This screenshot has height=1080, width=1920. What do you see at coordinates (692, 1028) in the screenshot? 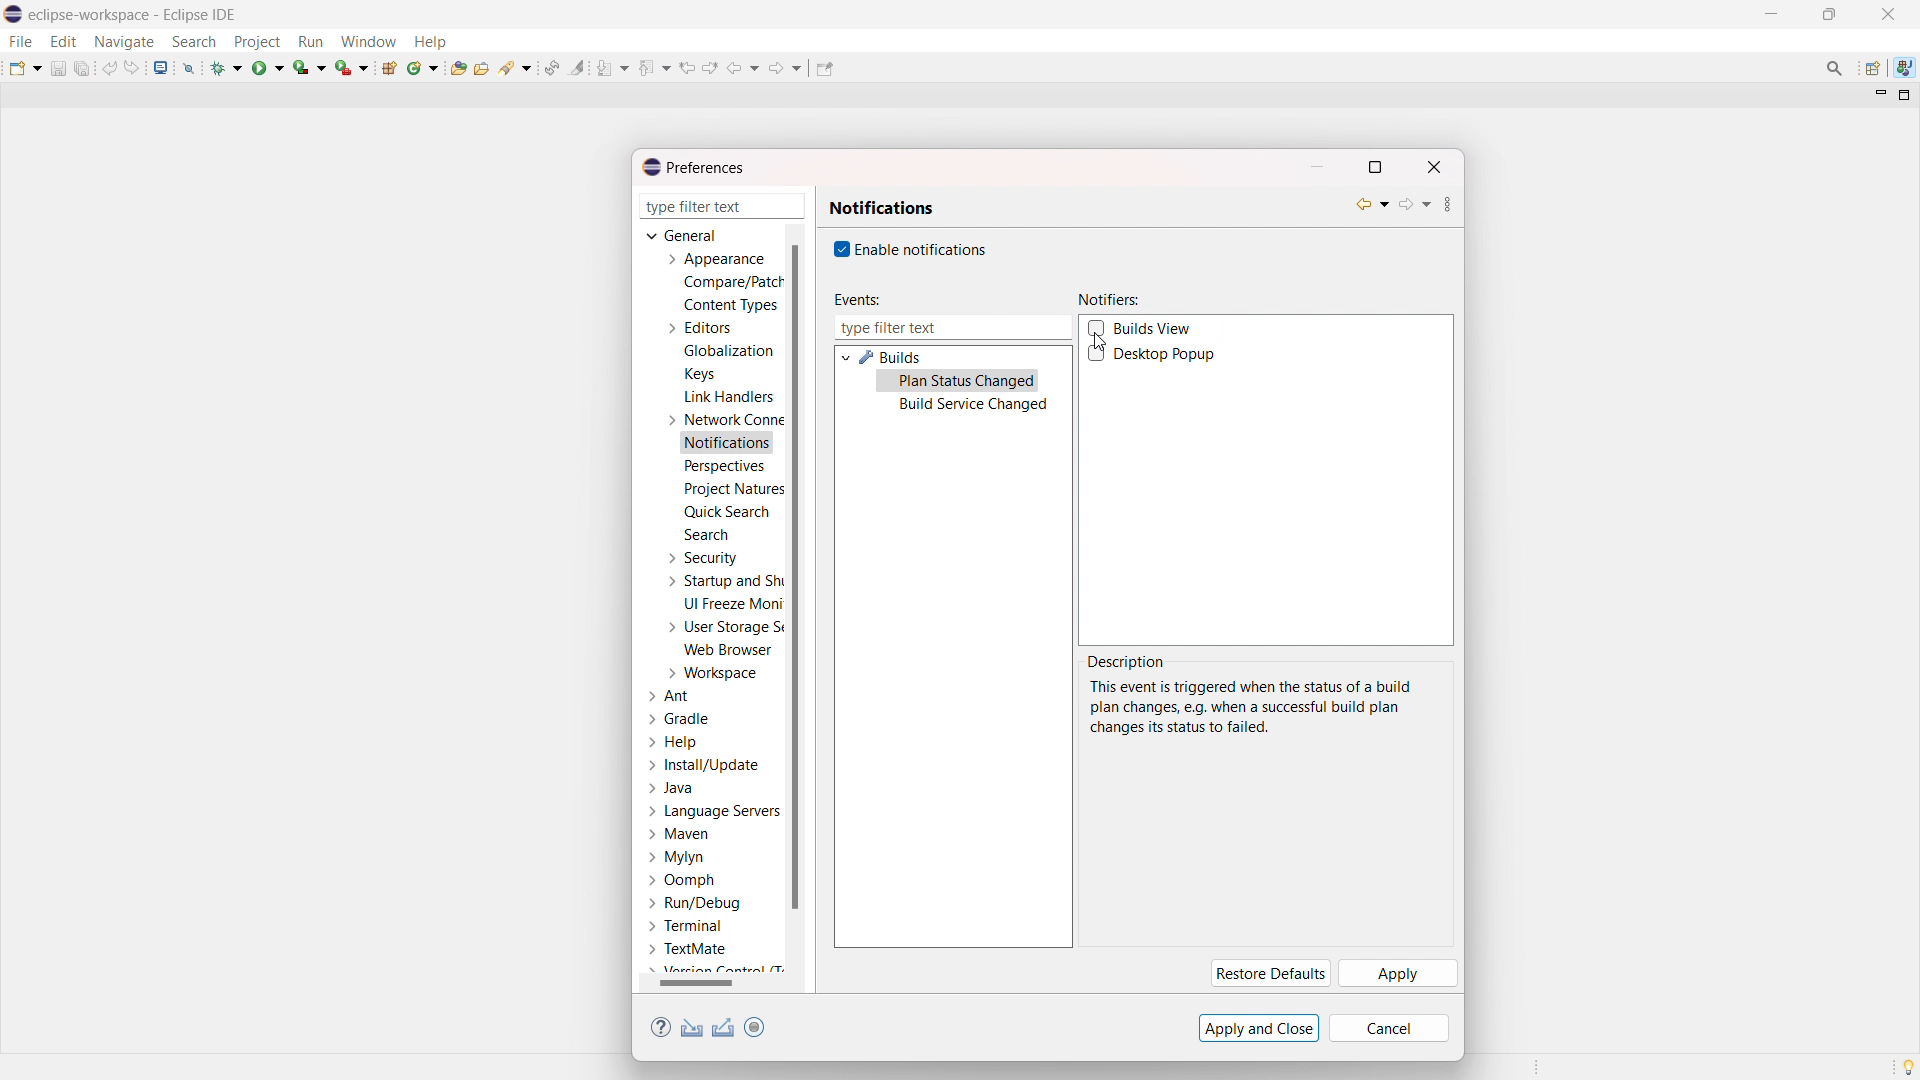
I see `import` at bounding box center [692, 1028].